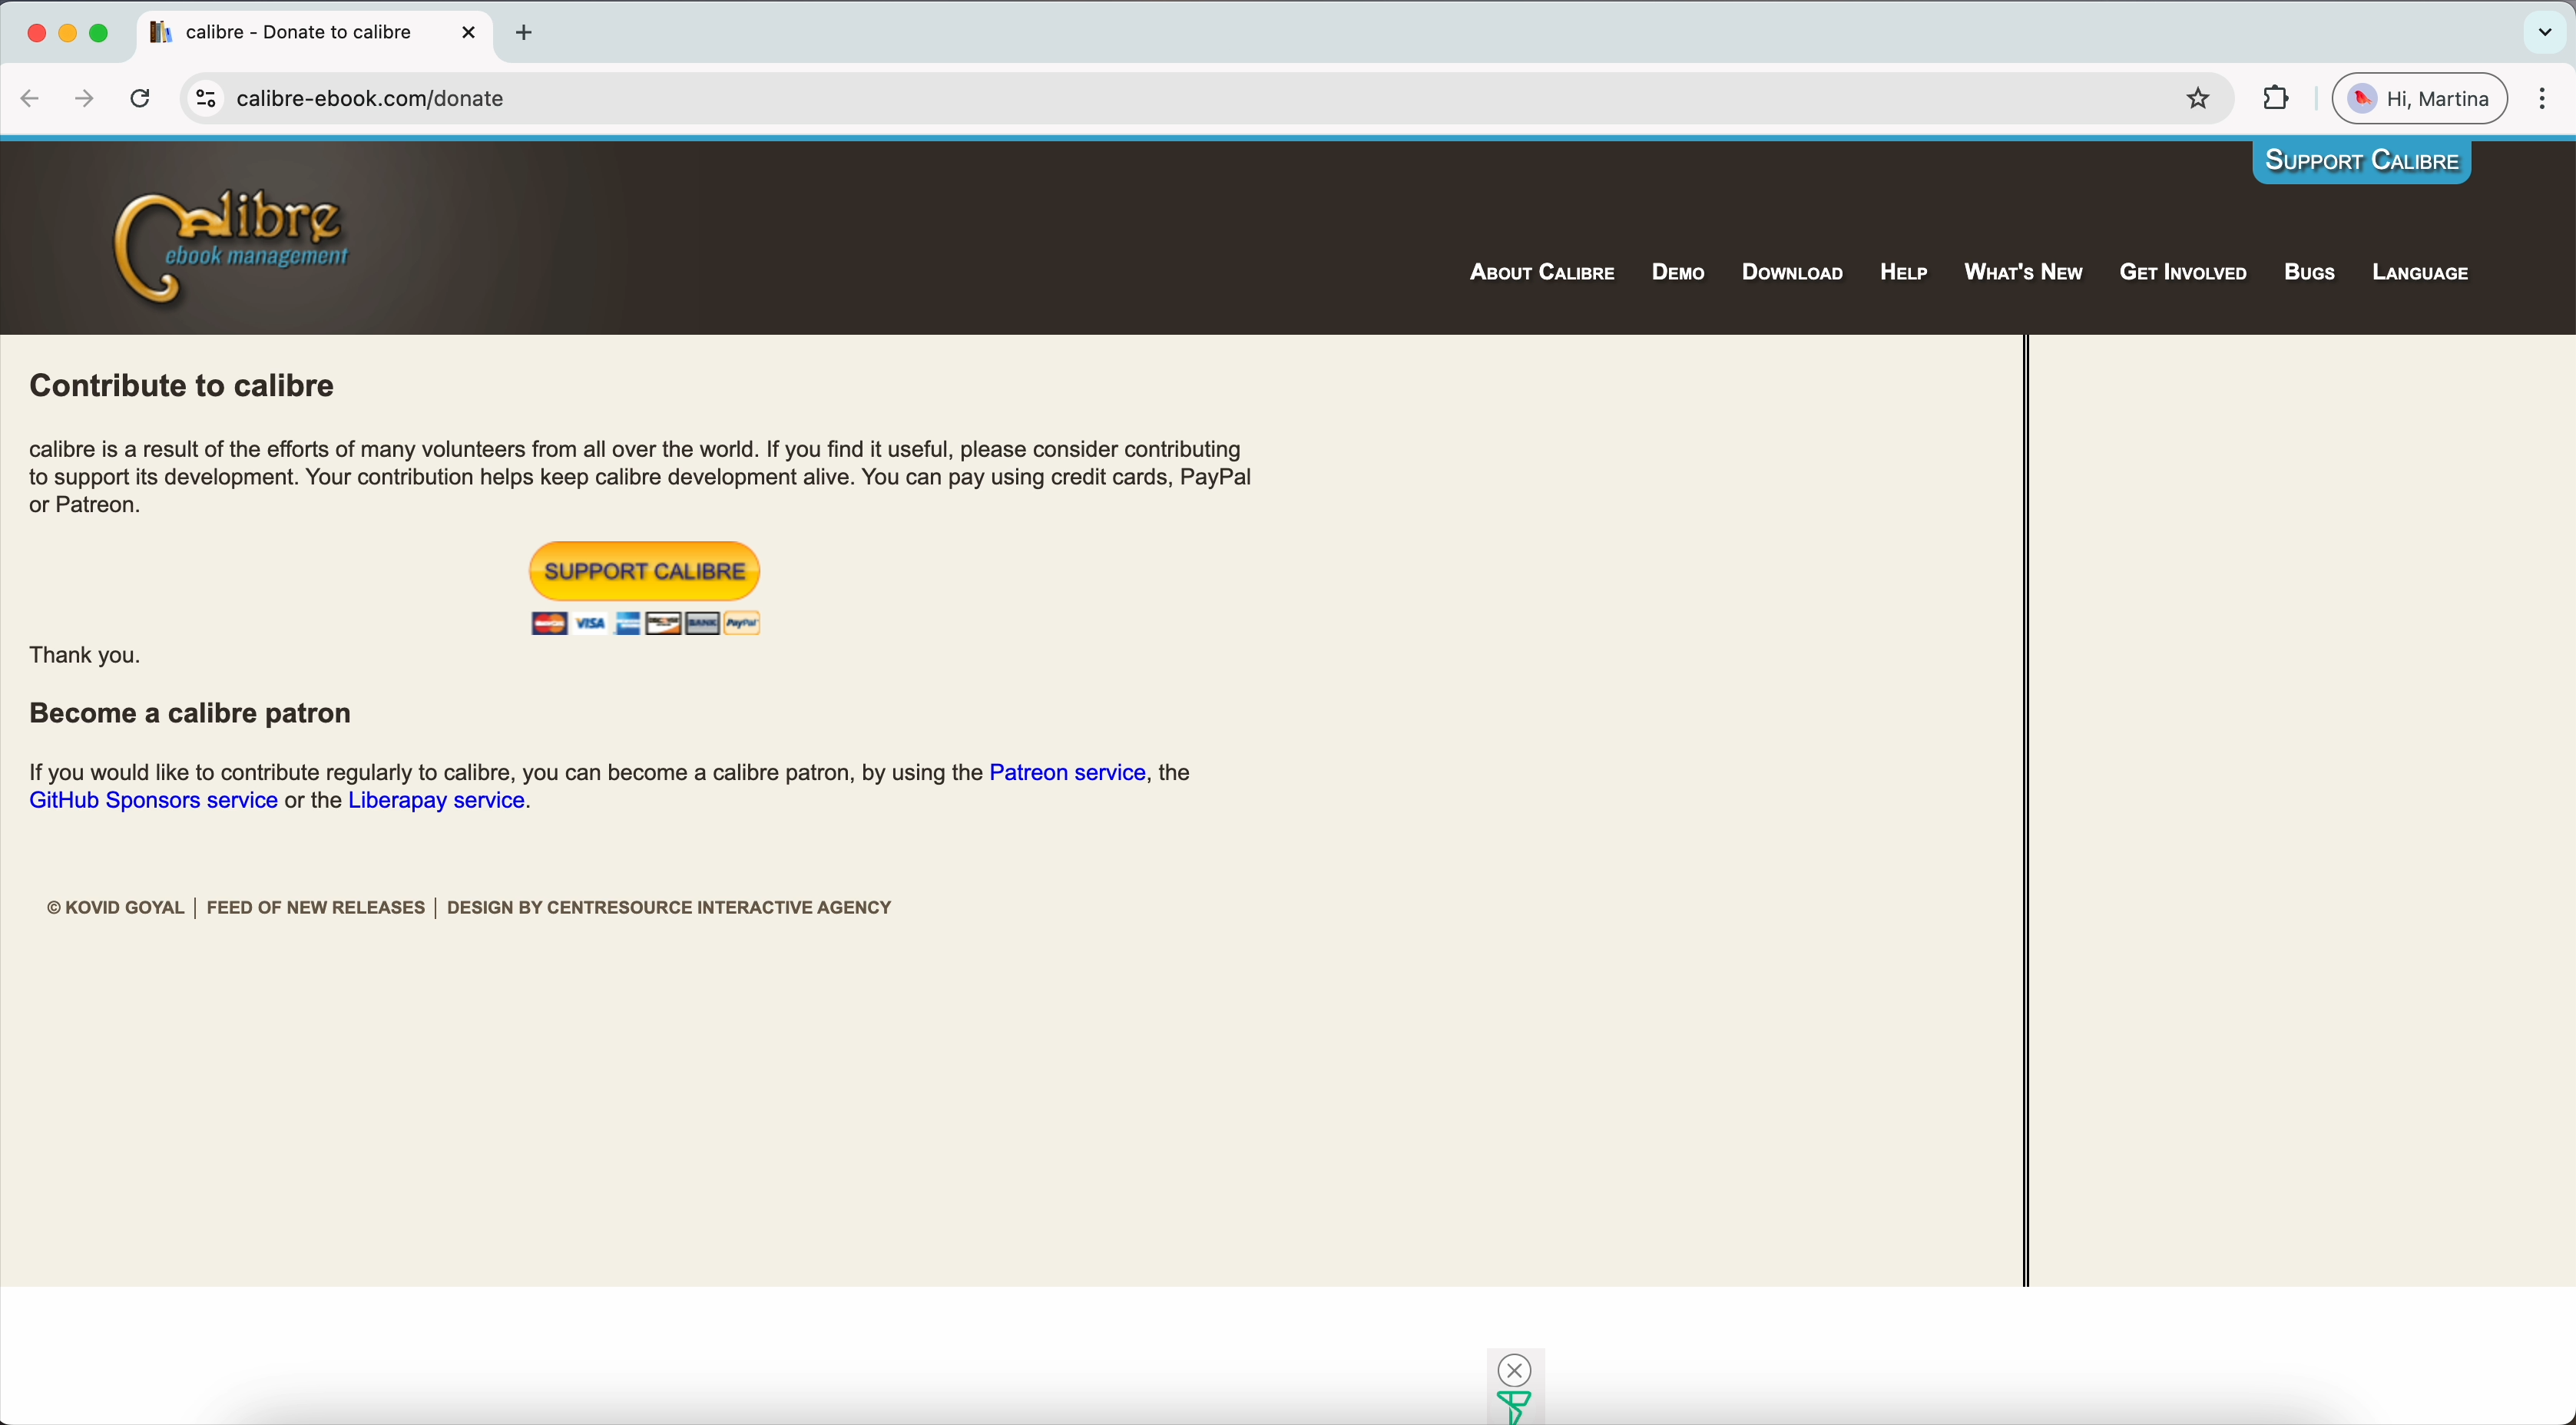 The image size is (2576, 1425). Describe the element at coordinates (82, 99) in the screenshot. I see `foward` at that location.